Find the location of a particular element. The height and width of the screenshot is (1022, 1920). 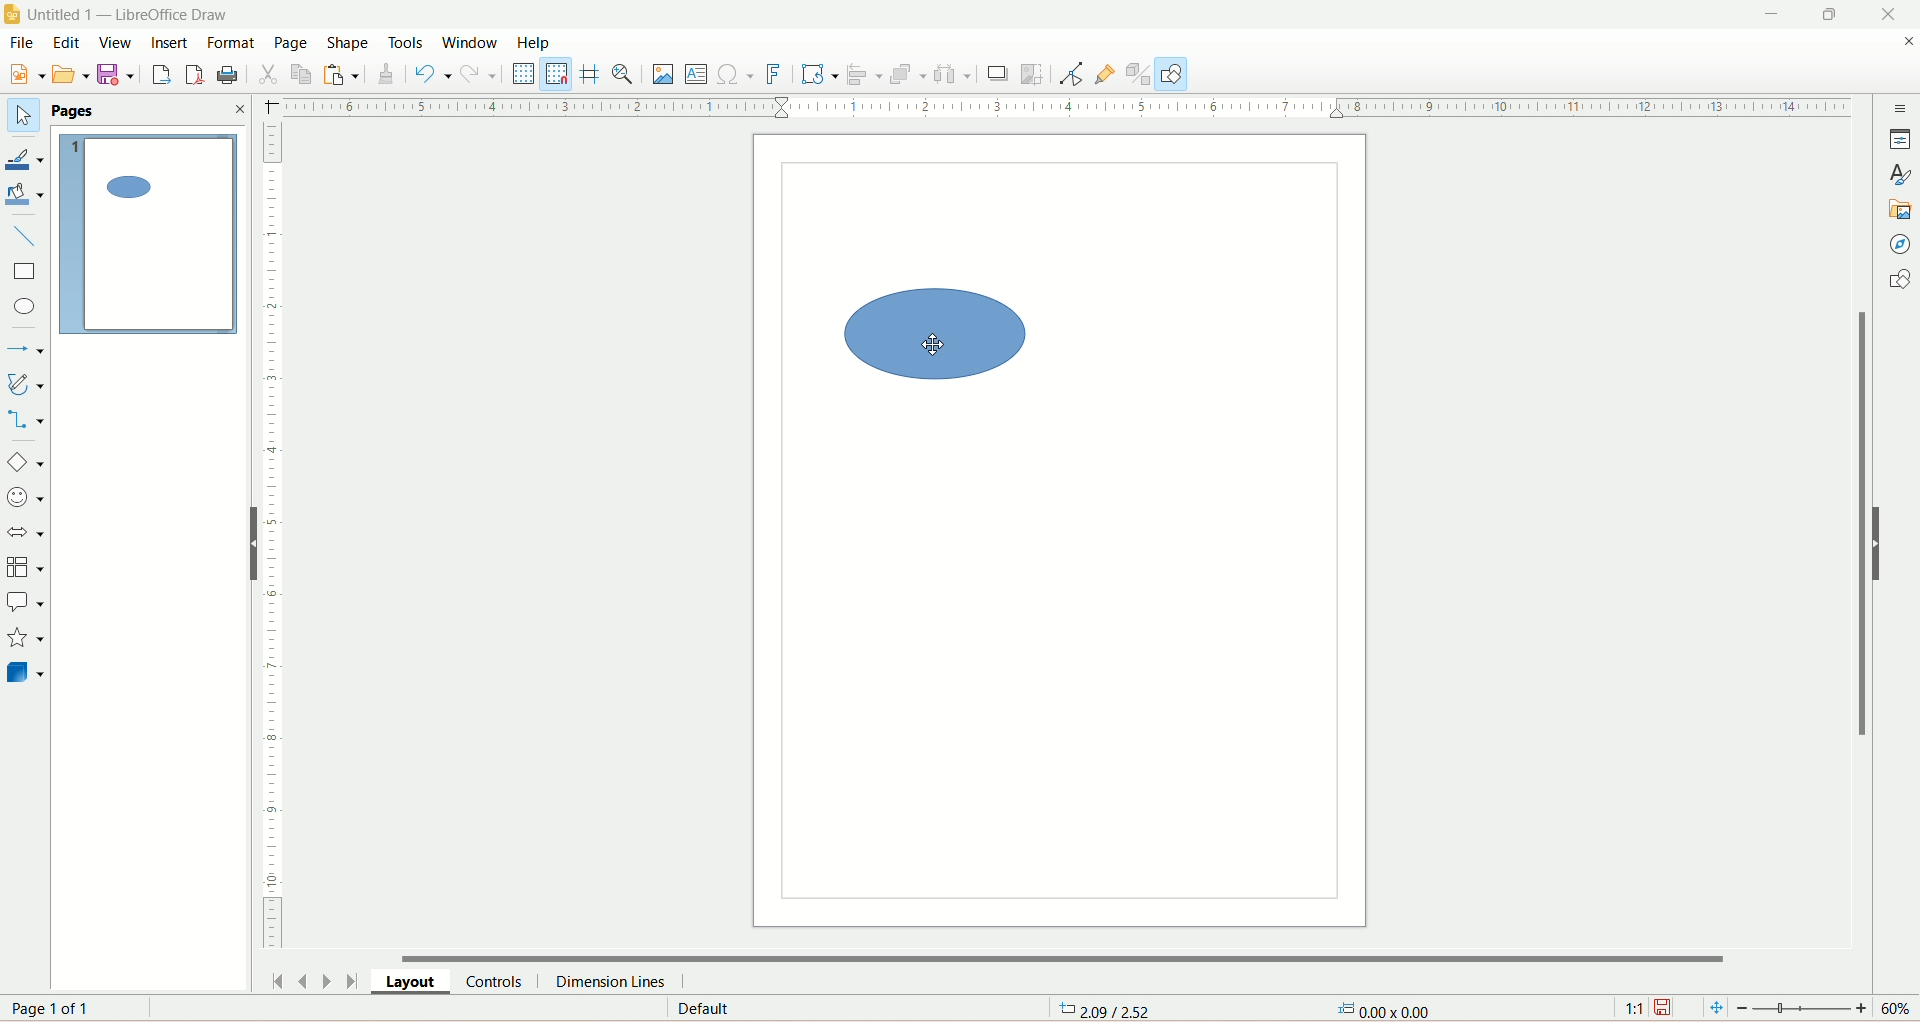

insert line is located at coordinates (24, 235).